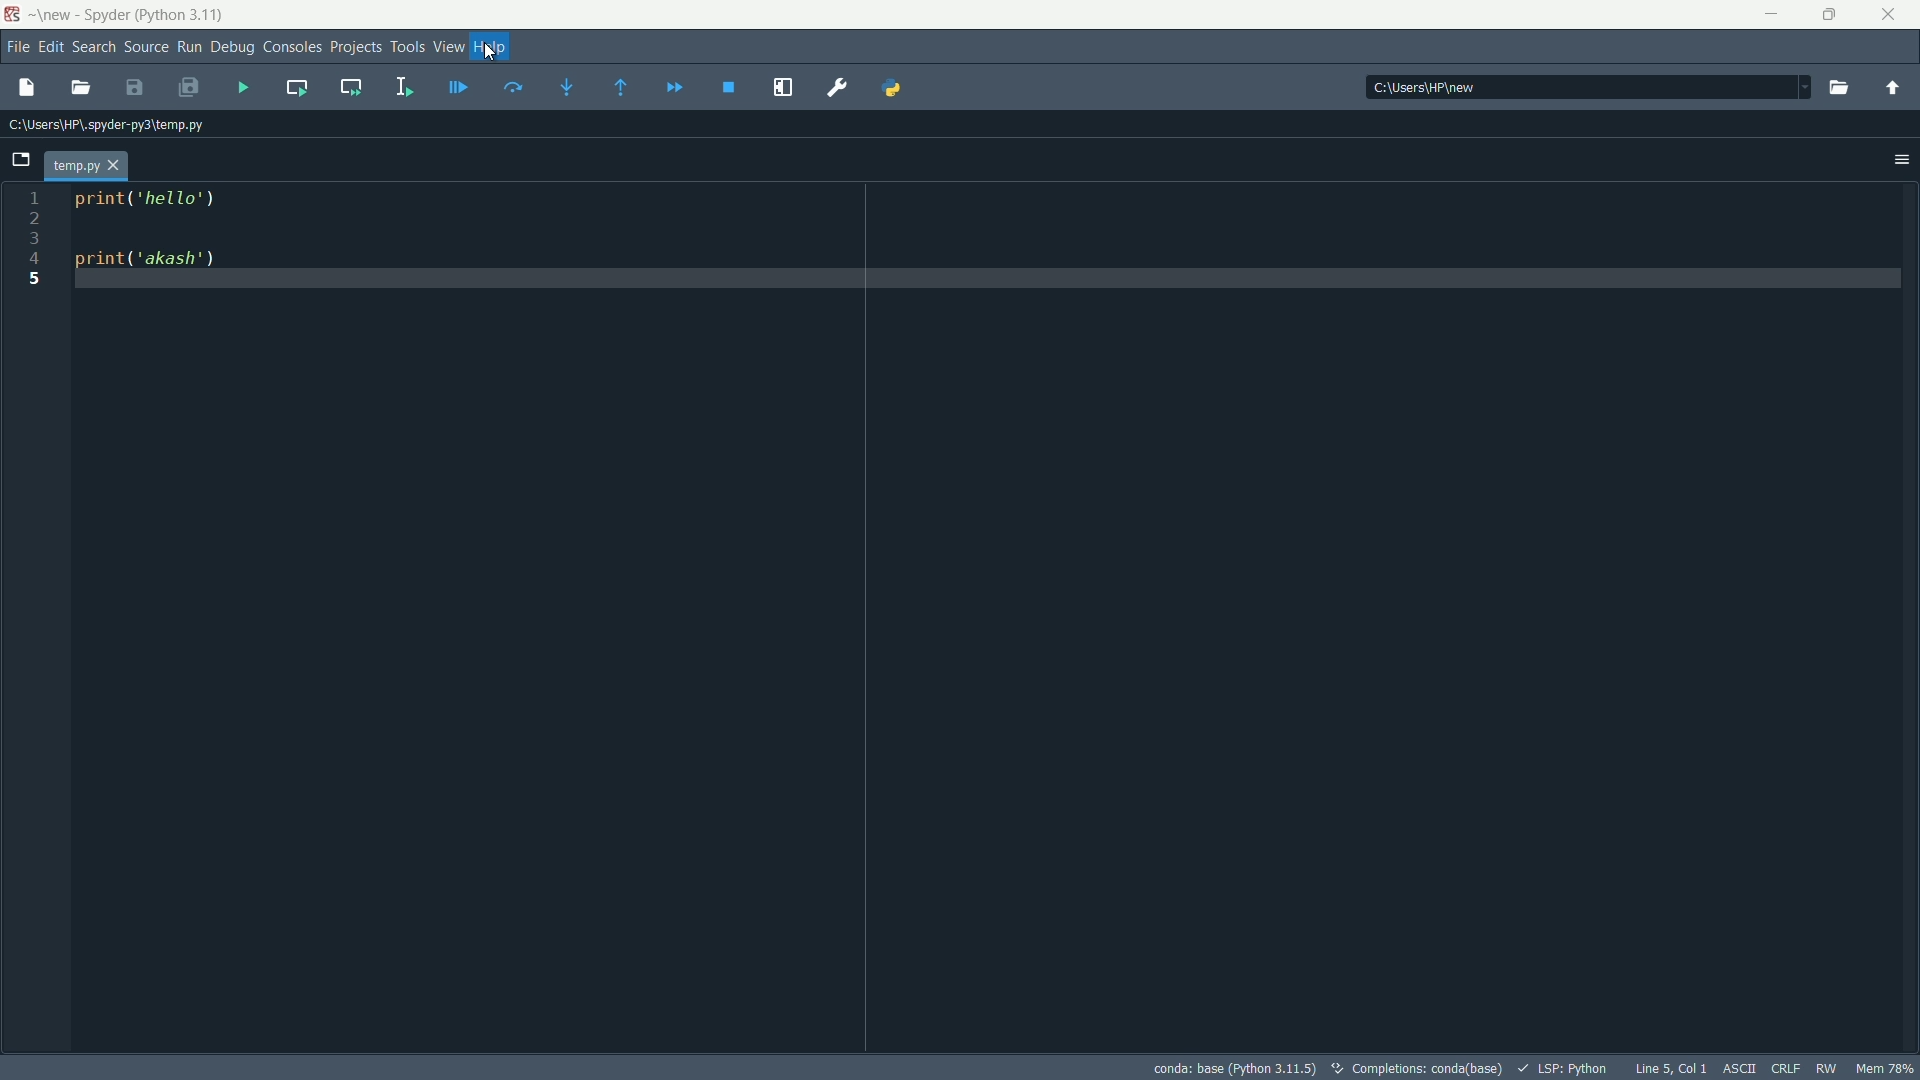 The height and width of the screenshot is (1080, 1920). Describe the element at coordinates (789, 86) in the screenshot. I see `maximize current pane` at that location.